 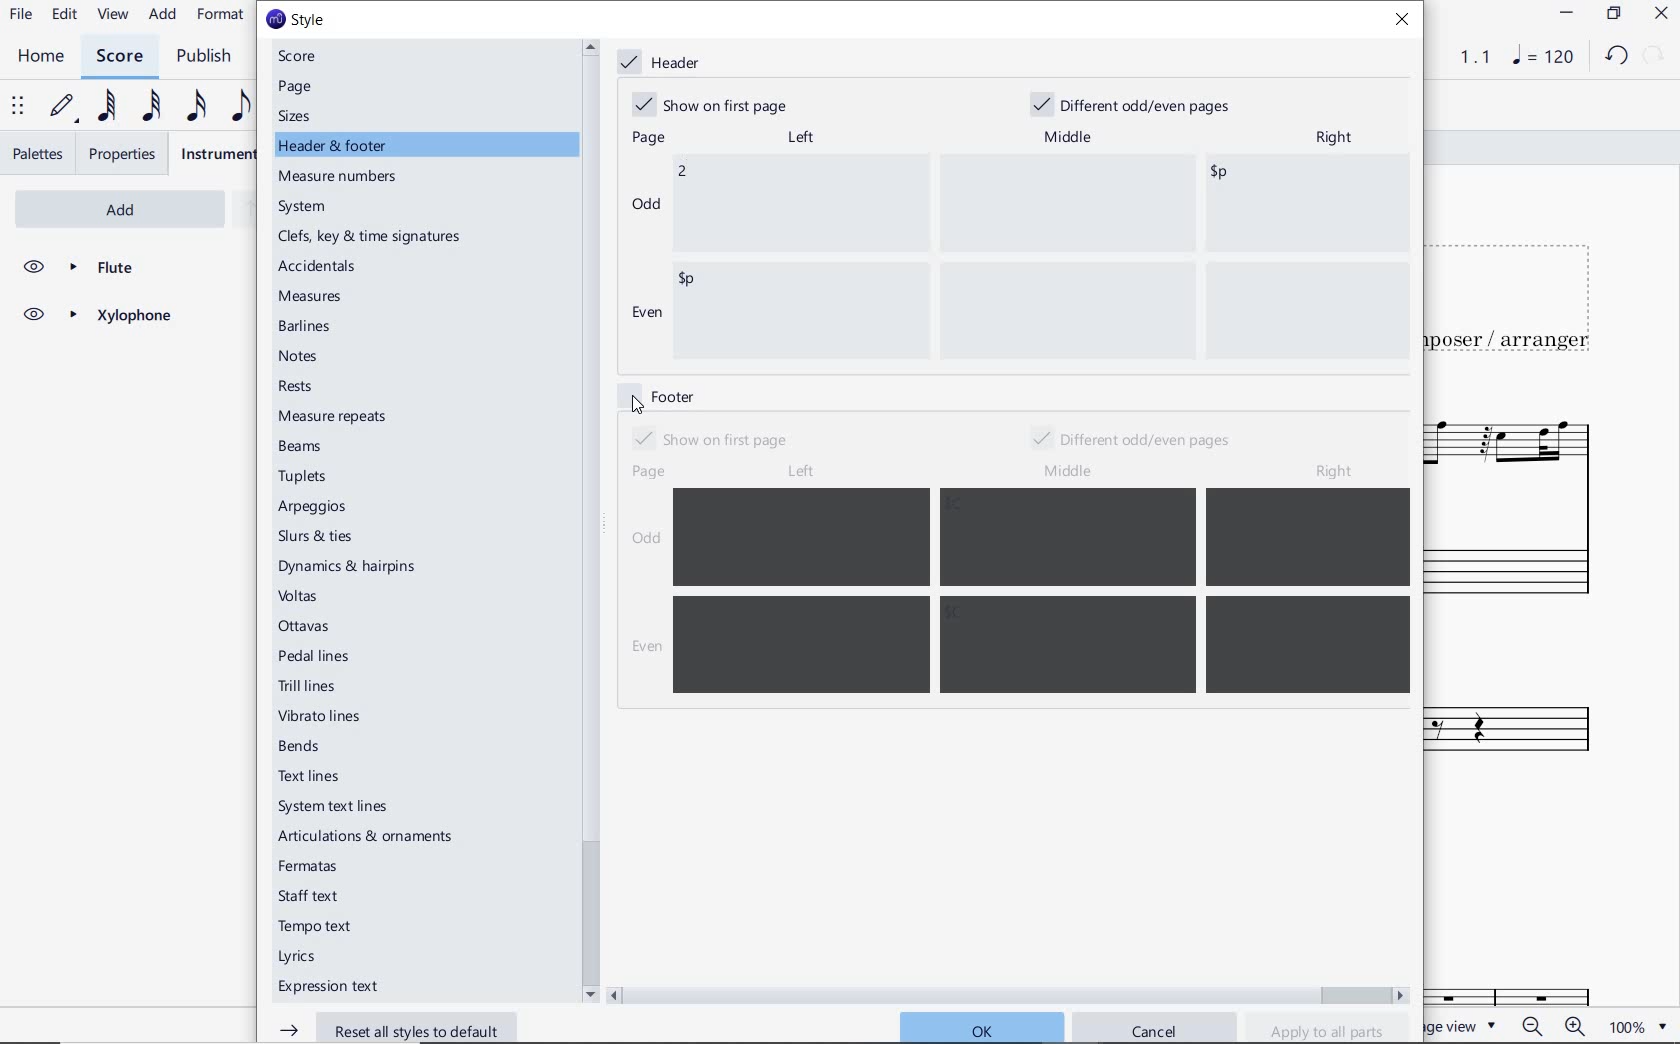 I want to click on tuplets, so click(x=305, y=477).